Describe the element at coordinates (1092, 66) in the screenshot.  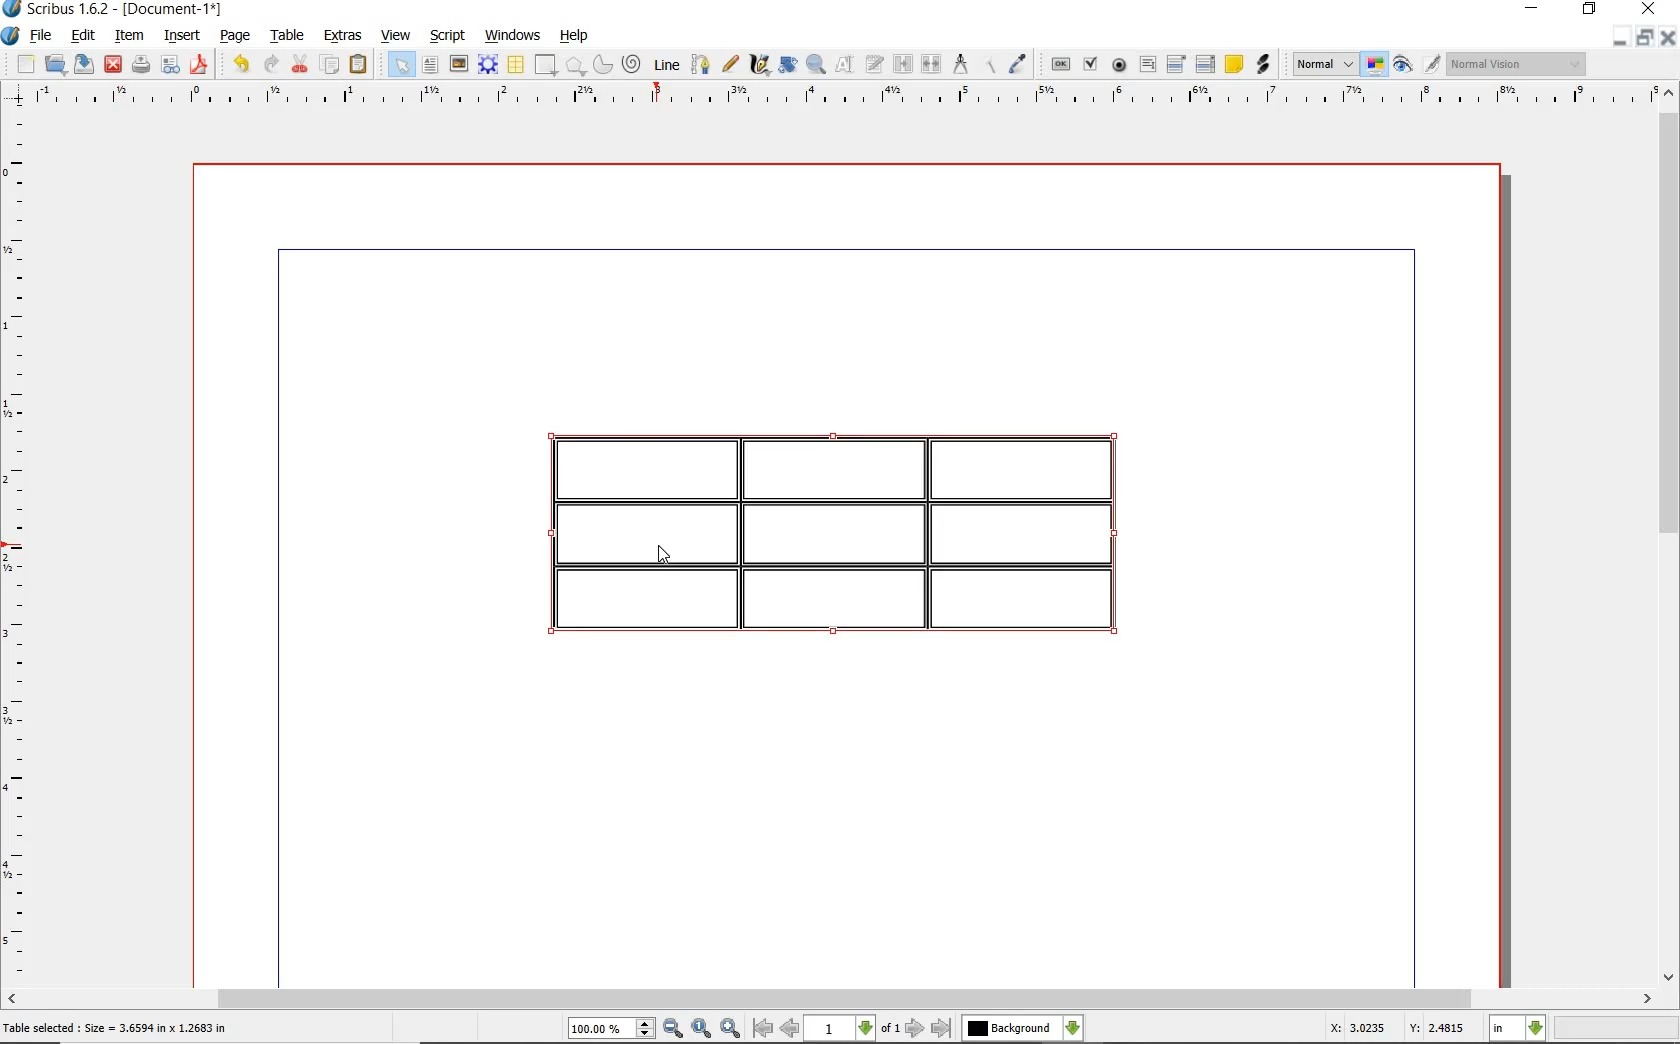
I see `pdf check box` at that location.